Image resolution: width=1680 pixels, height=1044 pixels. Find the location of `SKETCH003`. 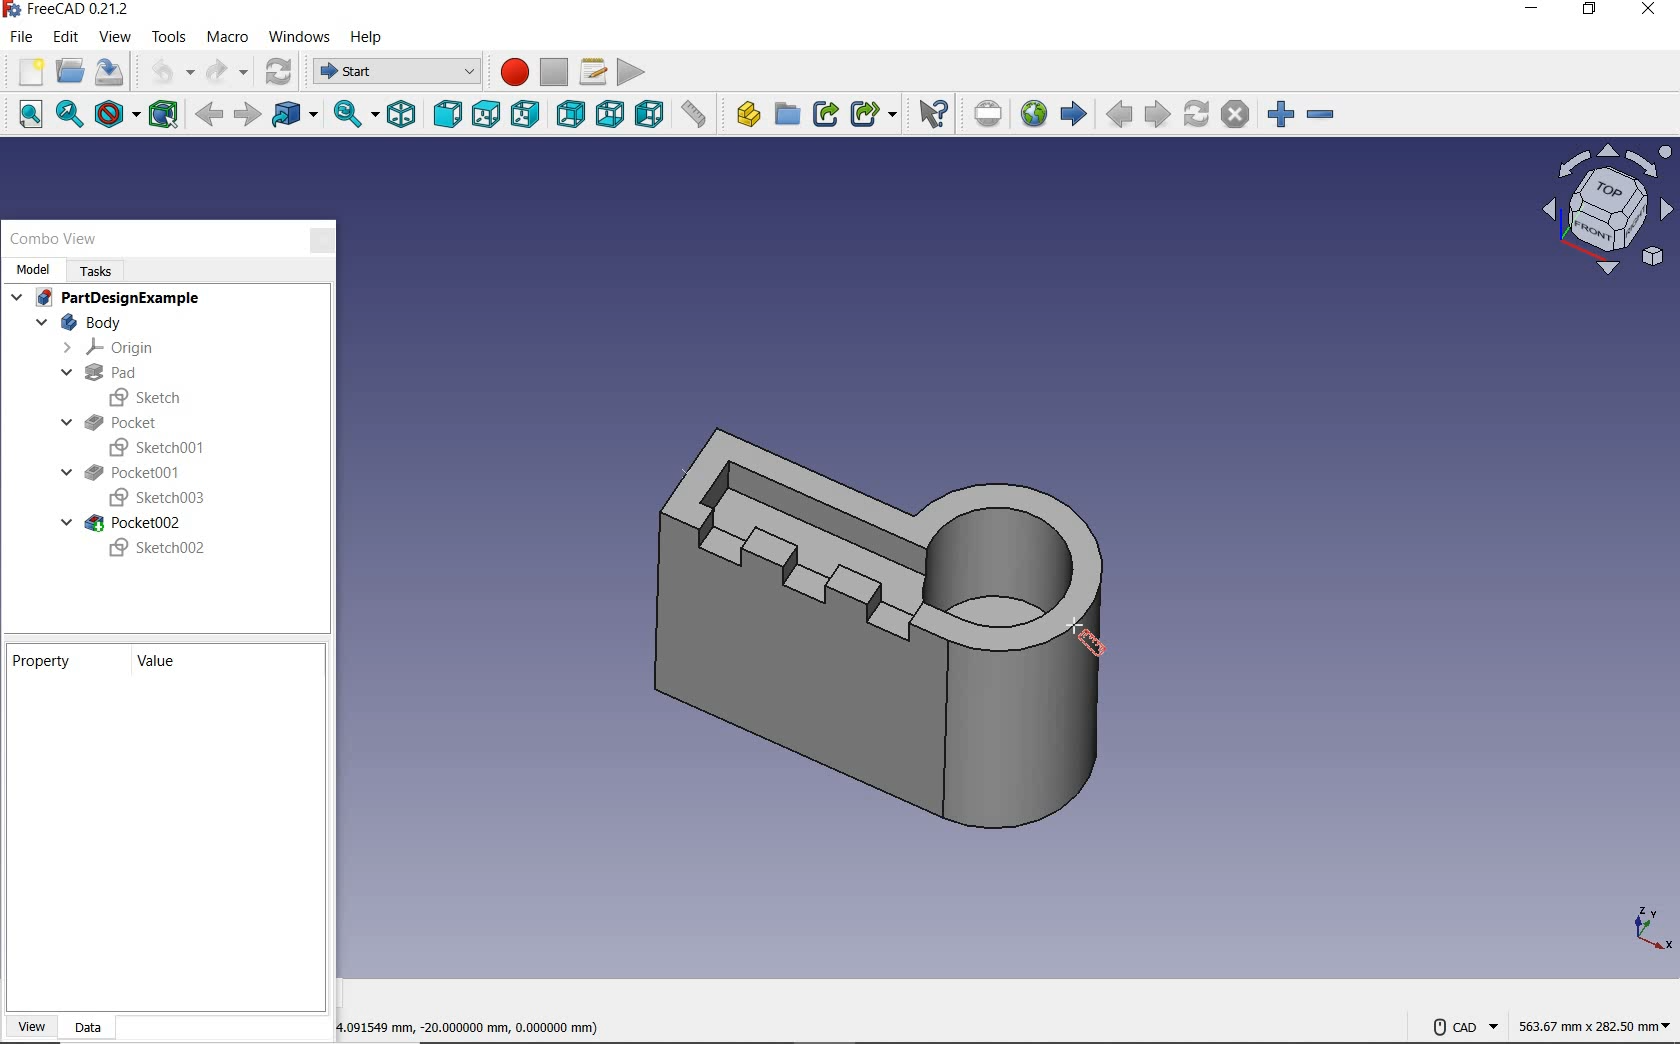

SKETCH003 is located at coordinates (154, 499).